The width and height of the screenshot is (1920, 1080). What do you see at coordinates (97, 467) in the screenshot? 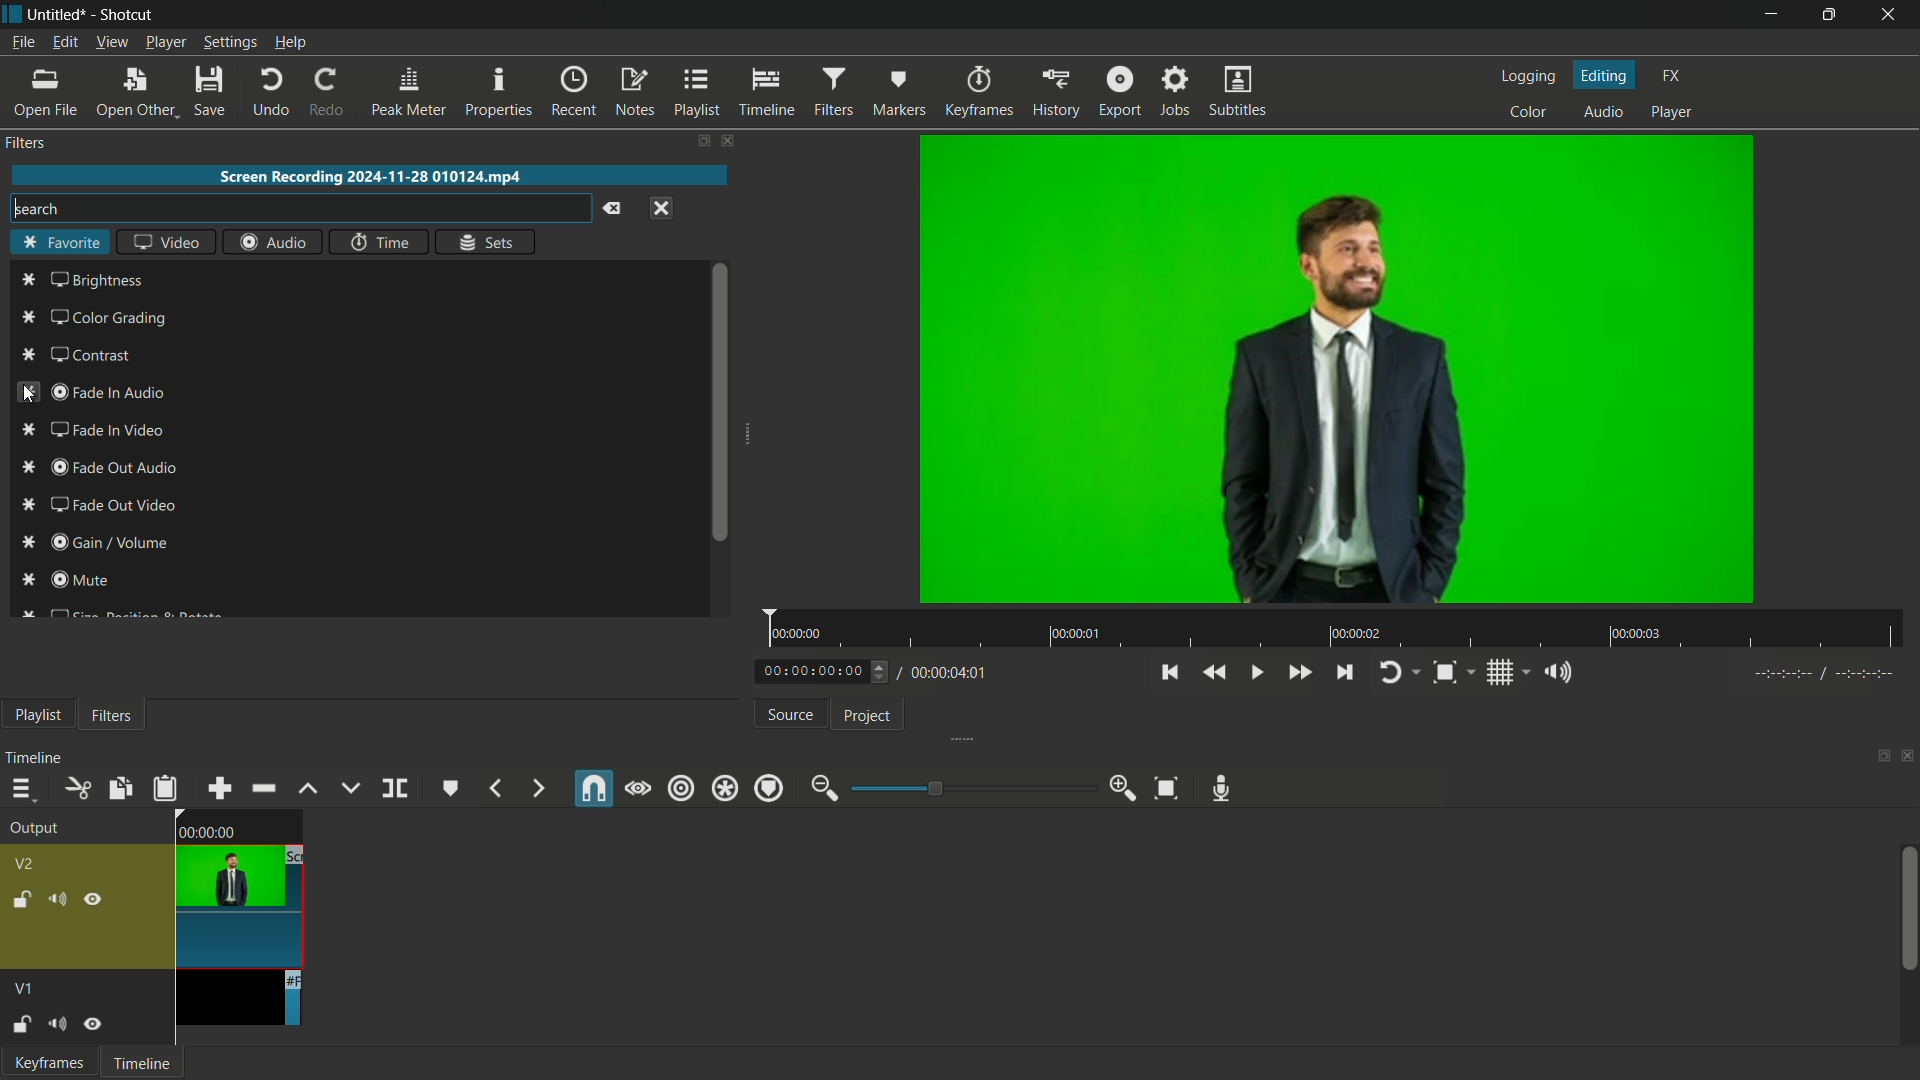
I see `fade out audio` at bounding box center [97, 467].